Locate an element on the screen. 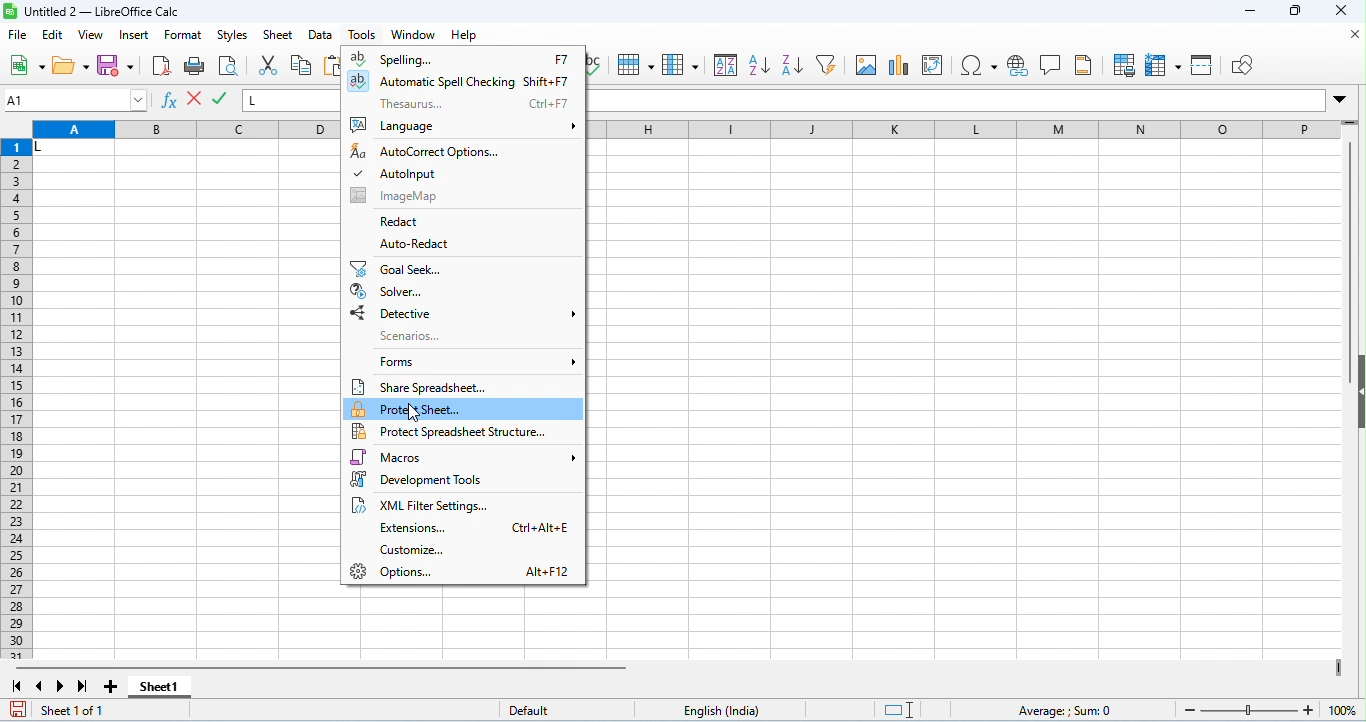  vertical scroll bar is located at coordinates (1351, 264).